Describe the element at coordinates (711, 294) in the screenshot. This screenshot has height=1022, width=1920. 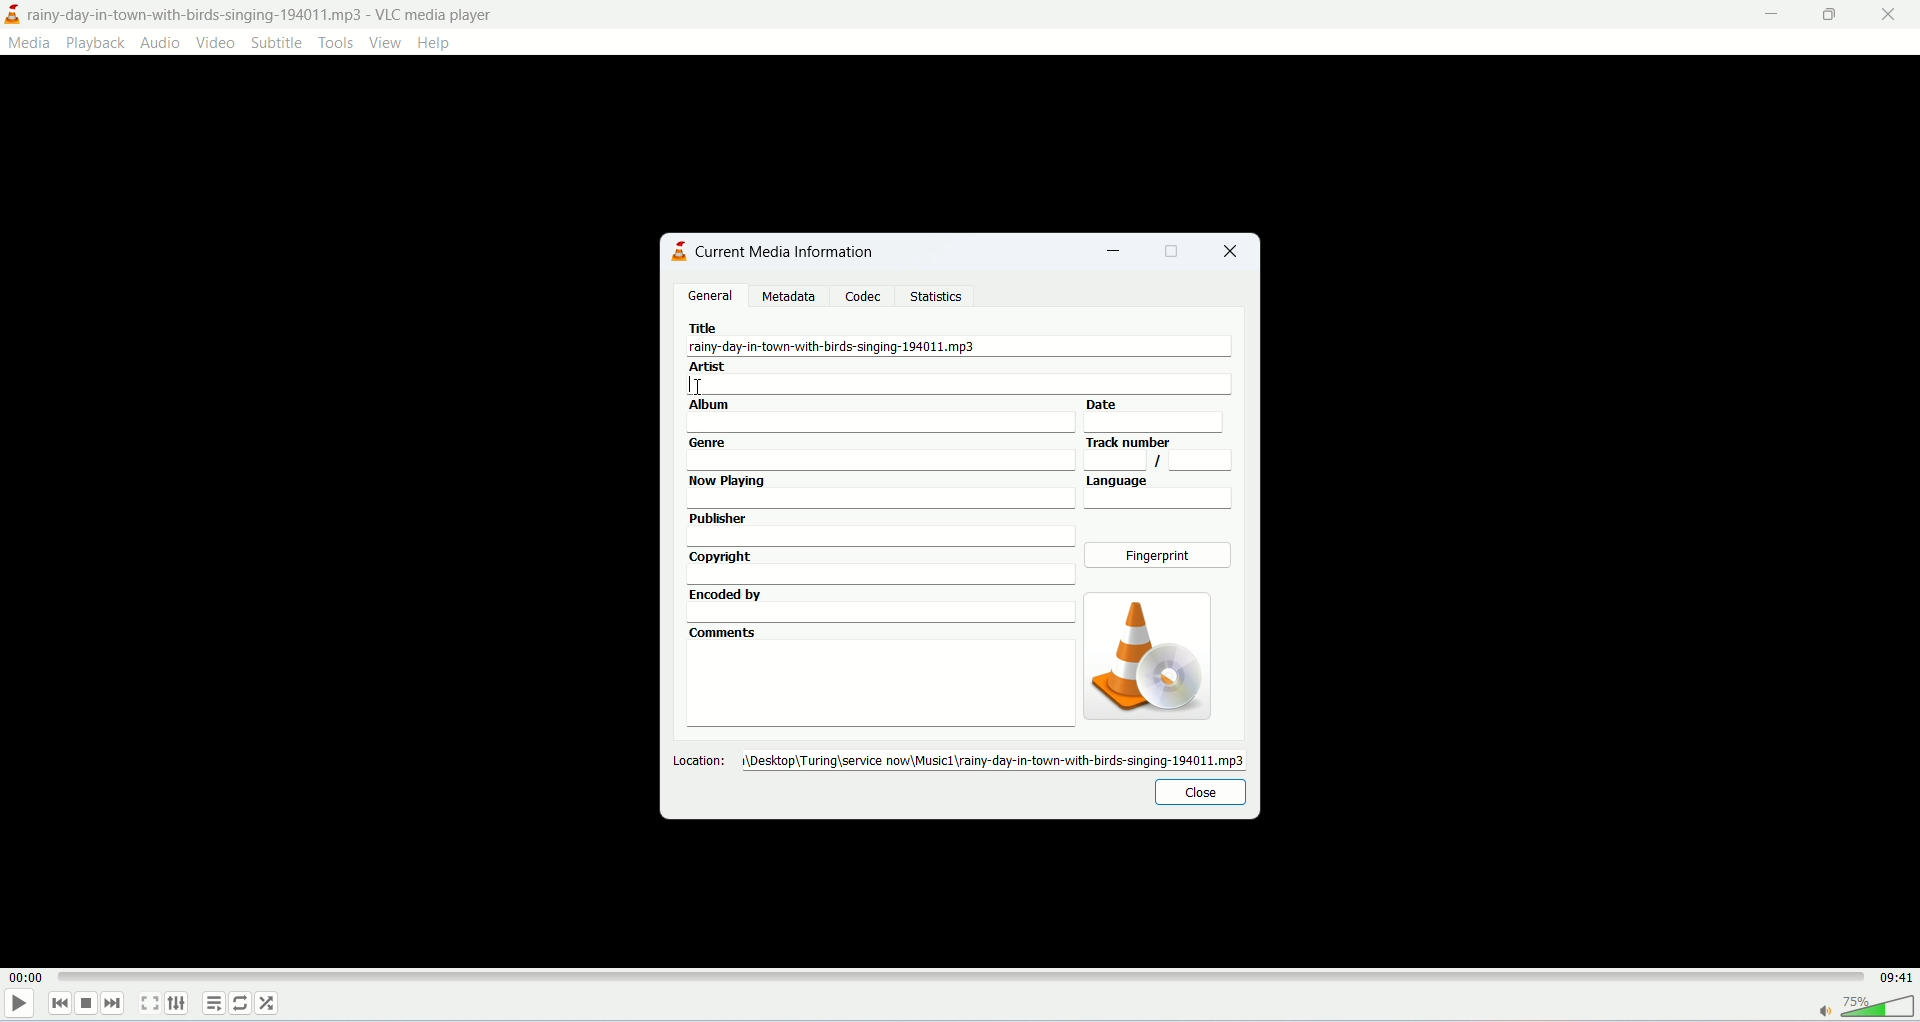
I see `general` at that location.